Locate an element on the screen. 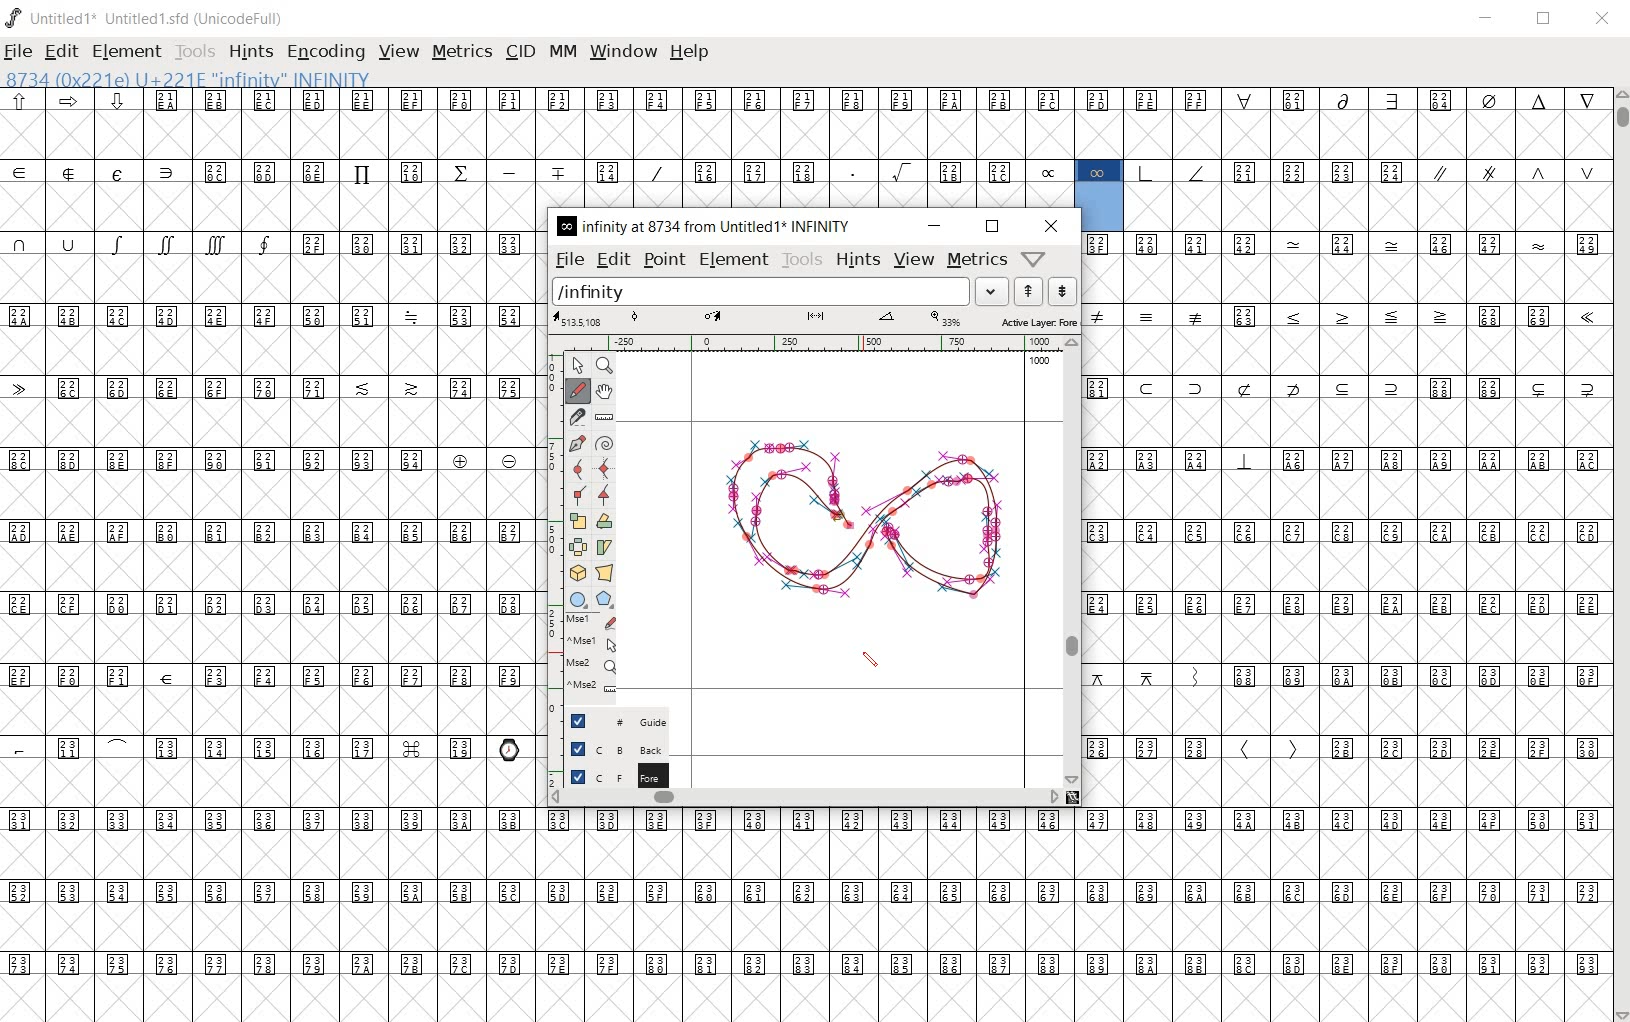  rotate the selection in 3D and project back to plane is located at coordinates (575, 572).